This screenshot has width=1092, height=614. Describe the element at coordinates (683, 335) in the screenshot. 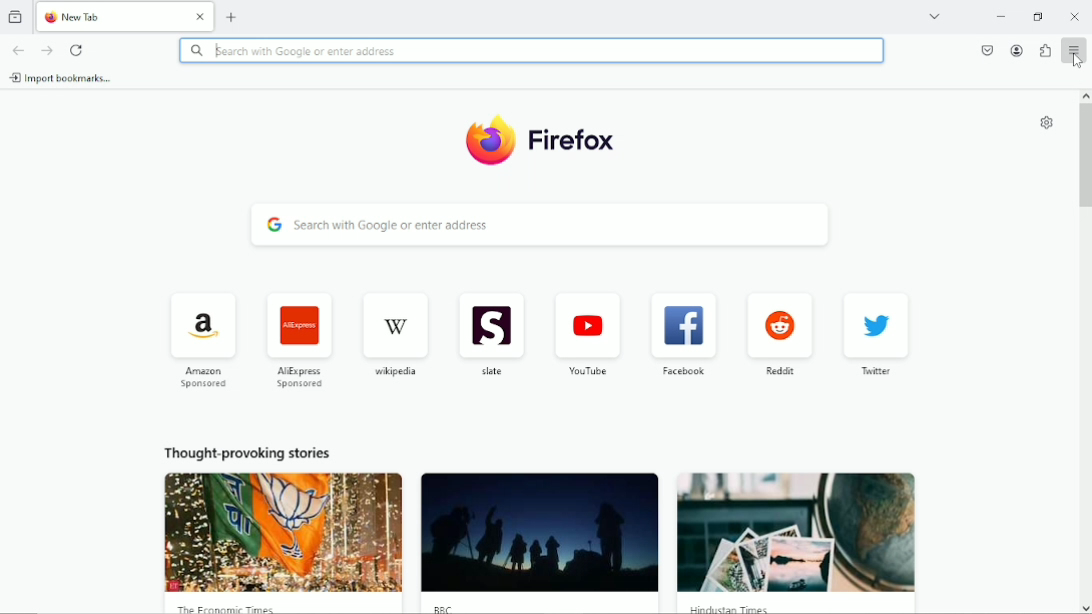

I see `Facebook` at that location.